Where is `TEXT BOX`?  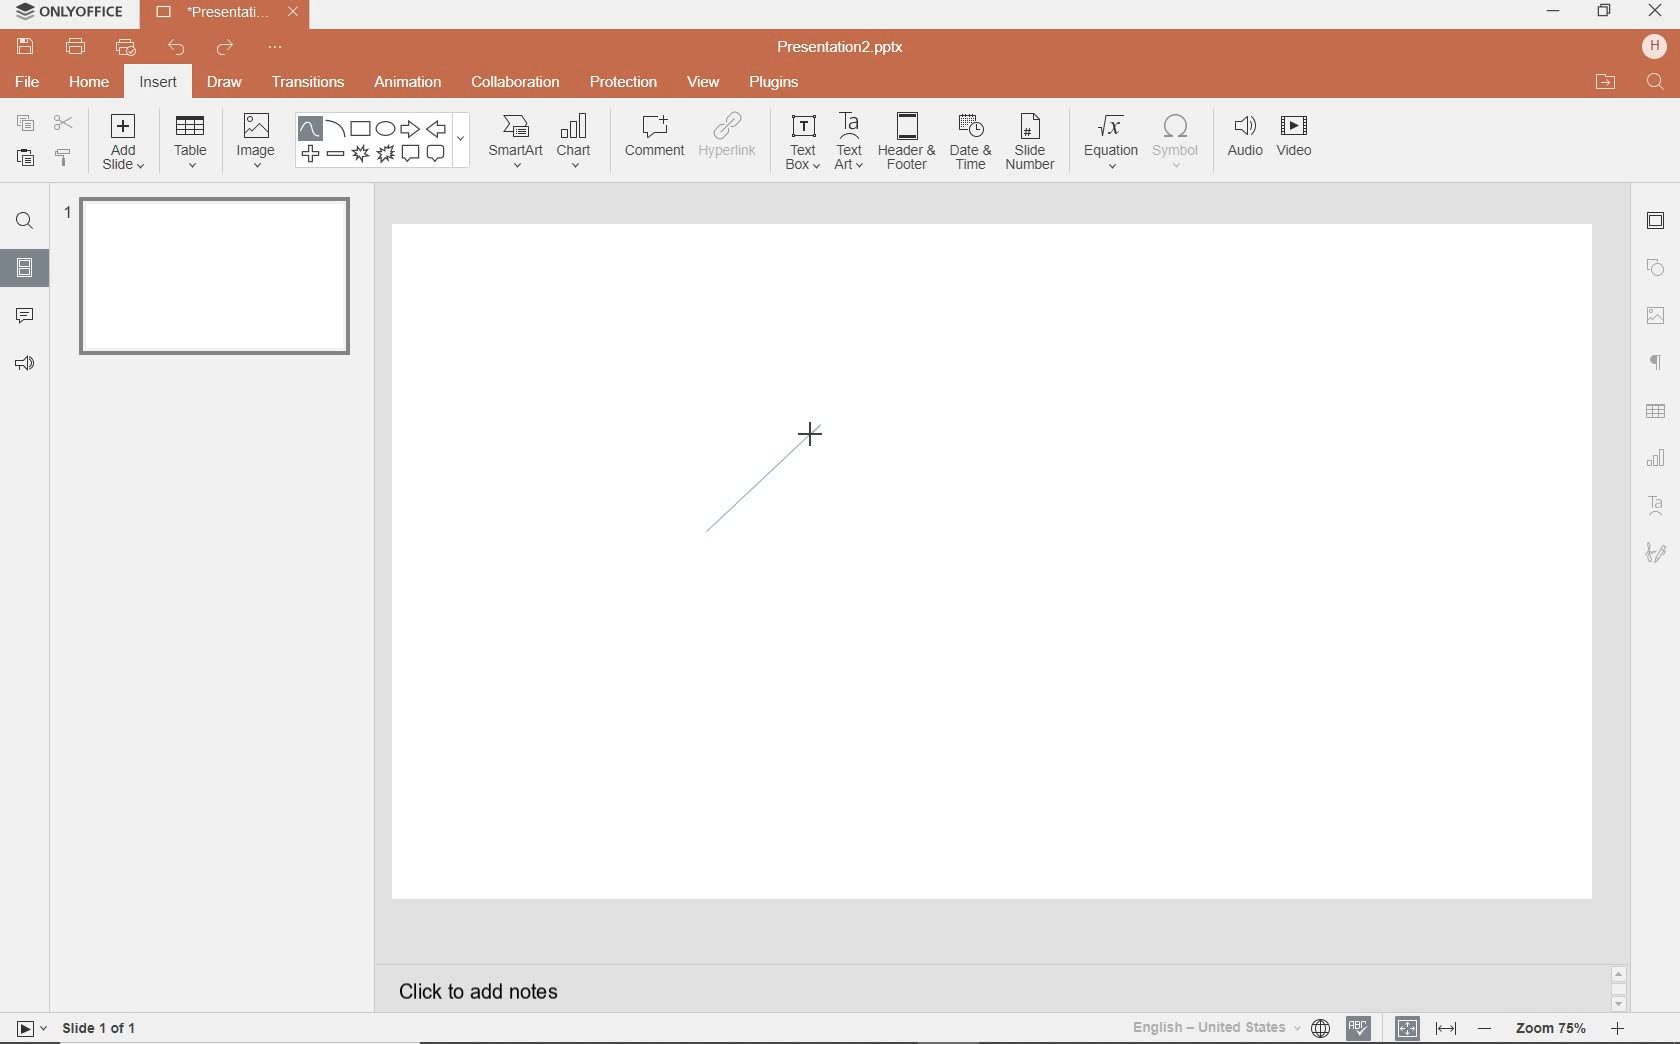 TEXT BOX is located at coordinates (800, 146).